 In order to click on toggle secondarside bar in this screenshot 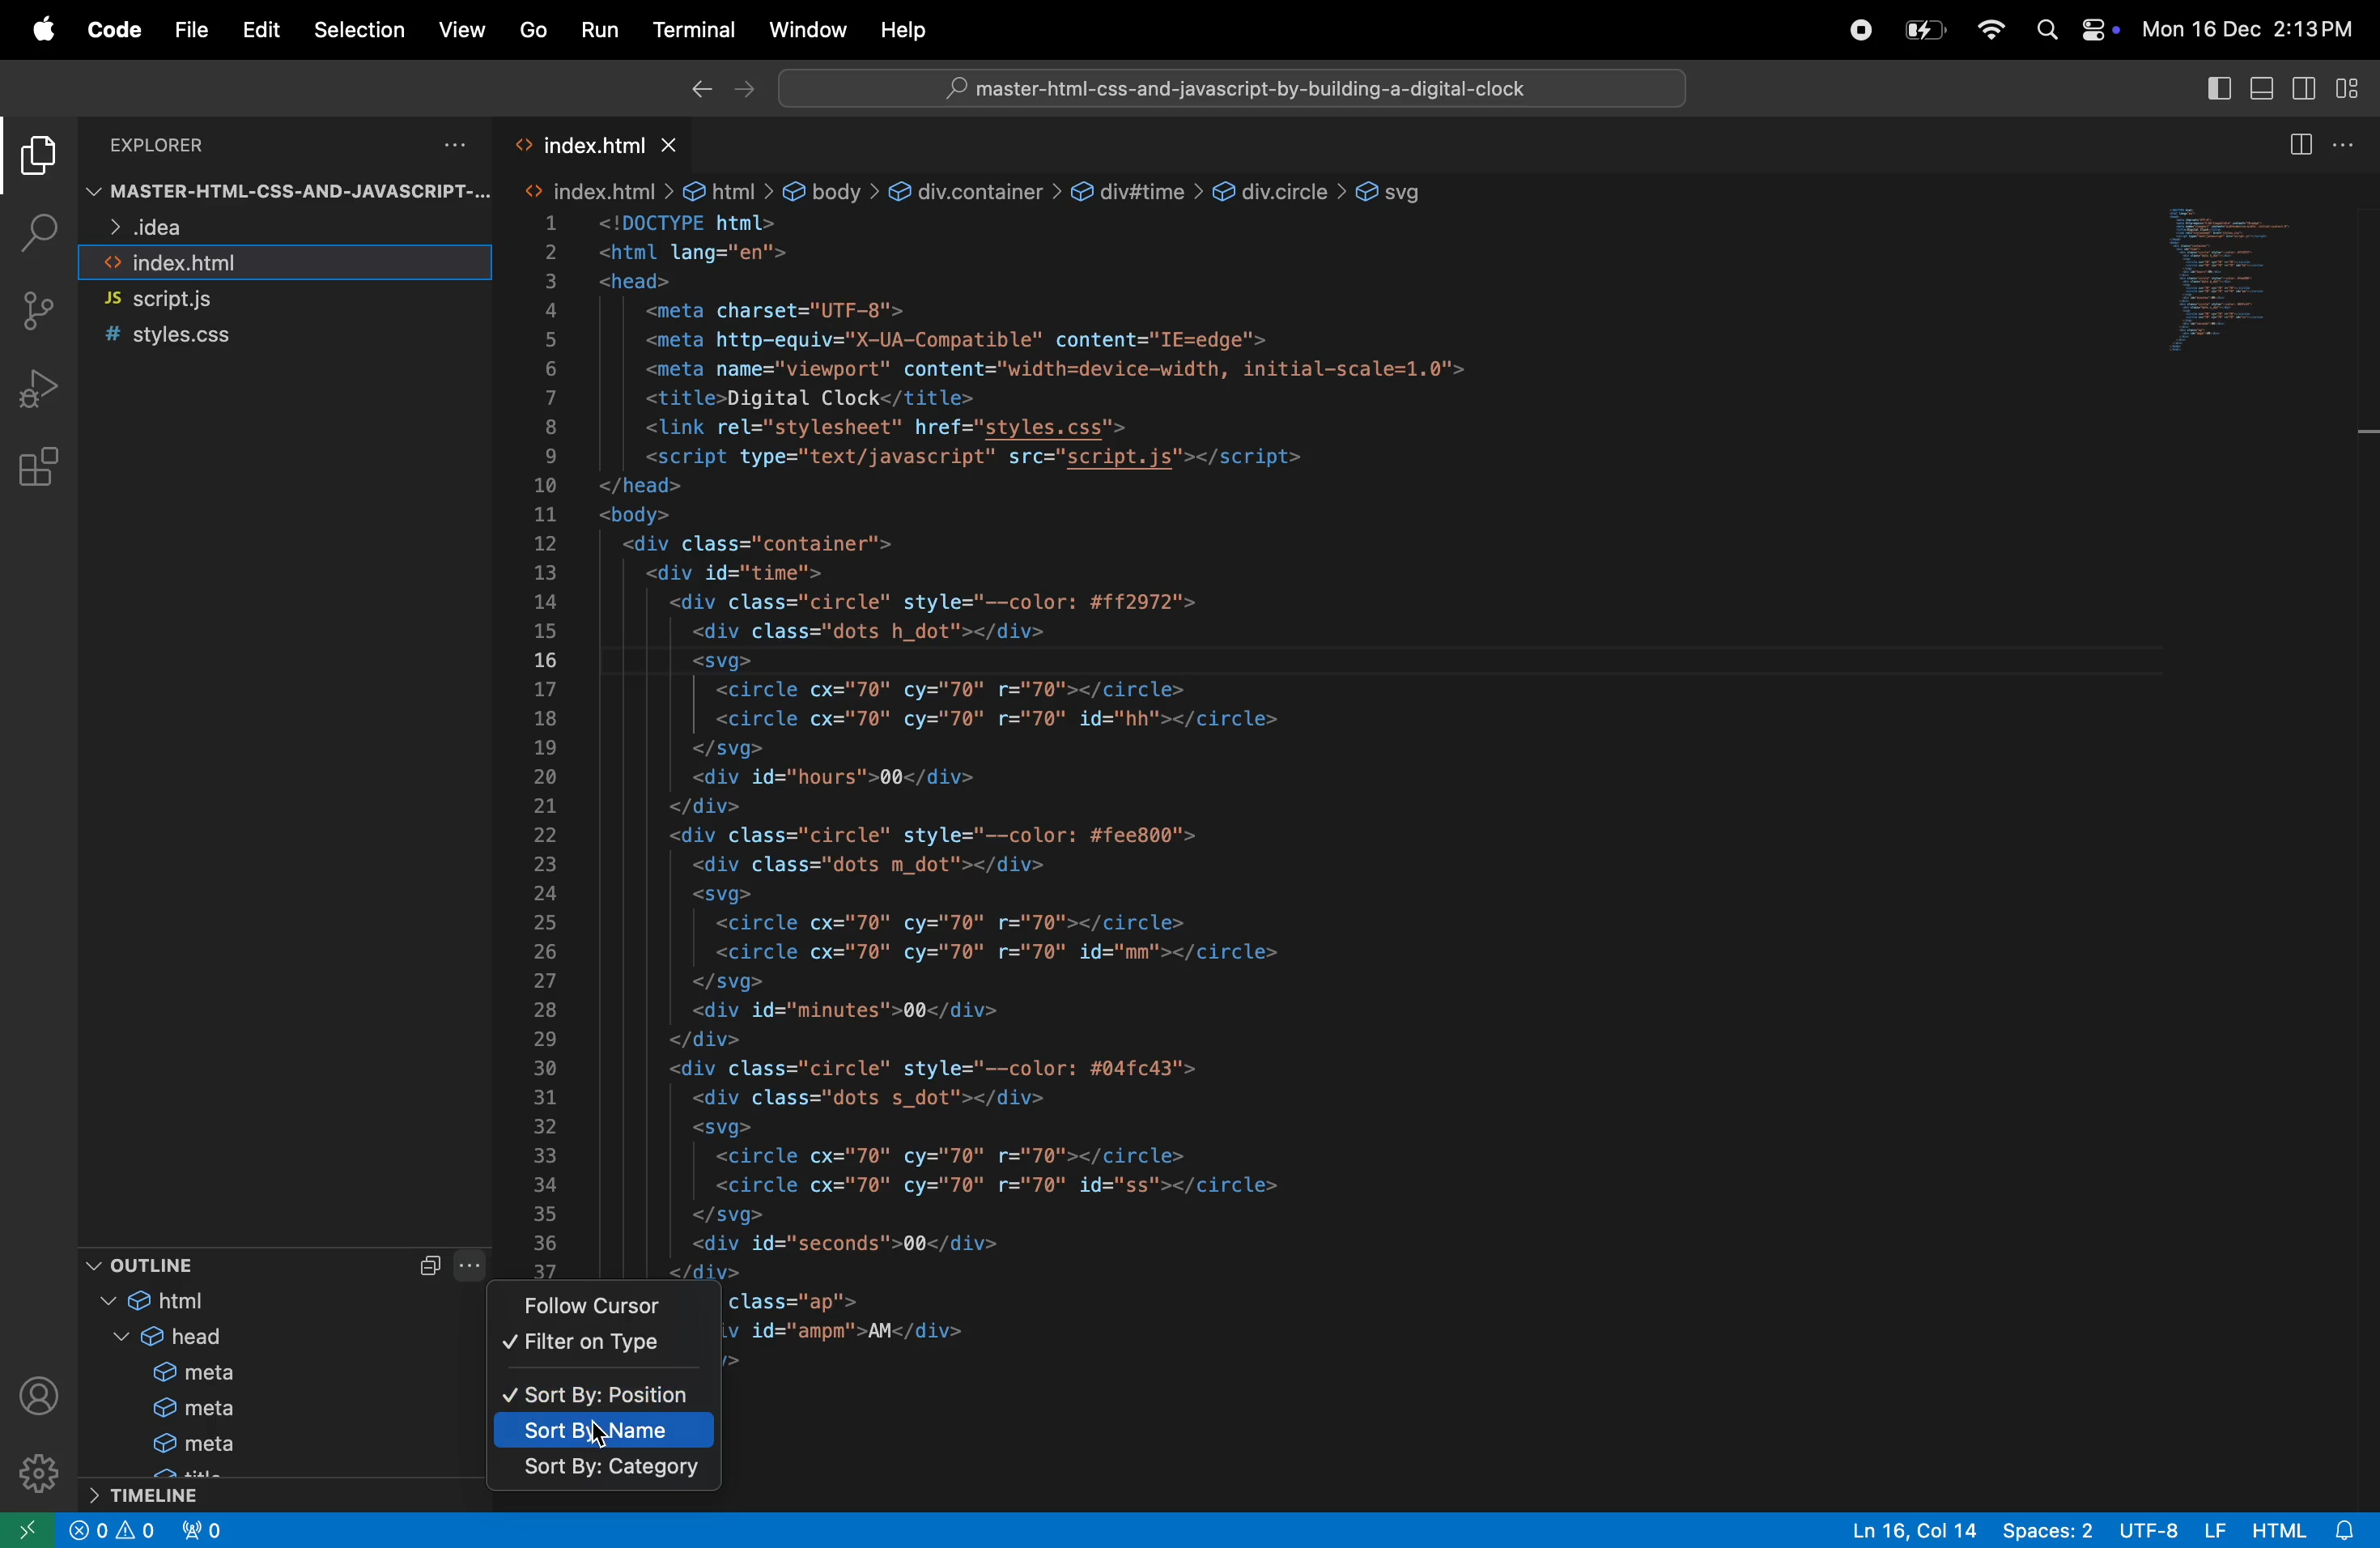, I will do `click(2312, 91)`.